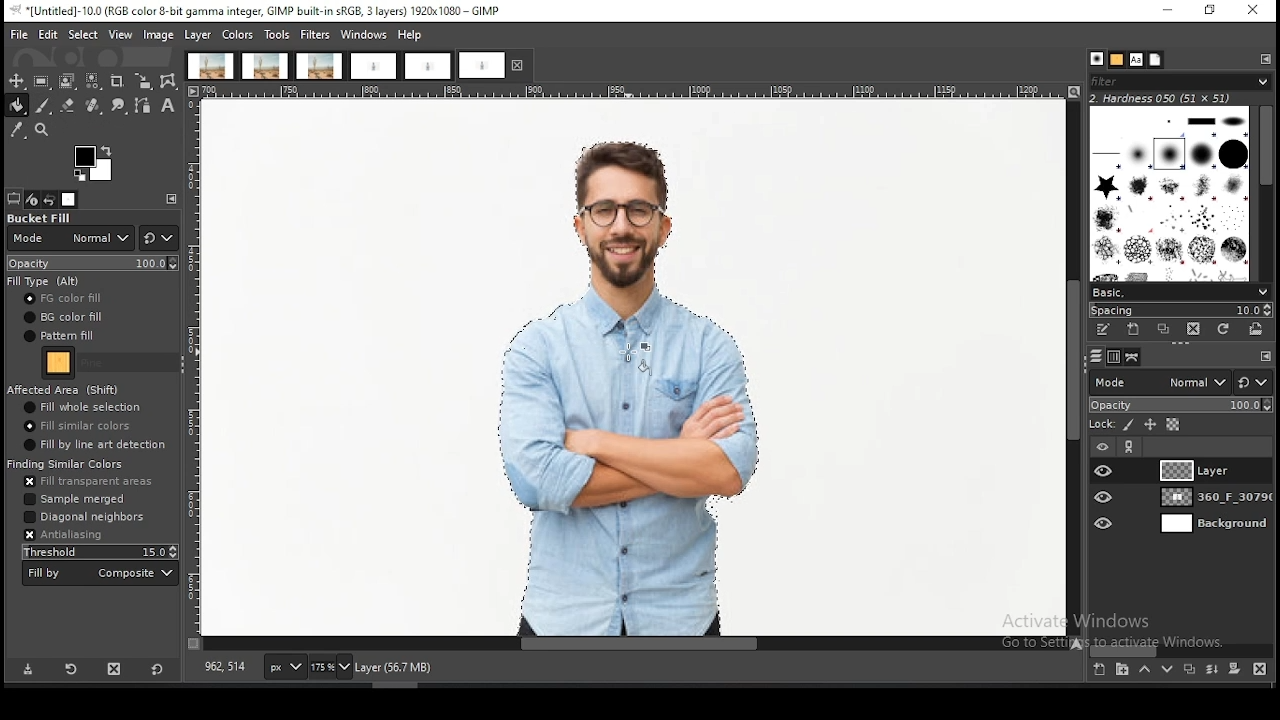 The width and height of the screenshot is (1280, 720). I want to click on selected region, so click(626, 387).